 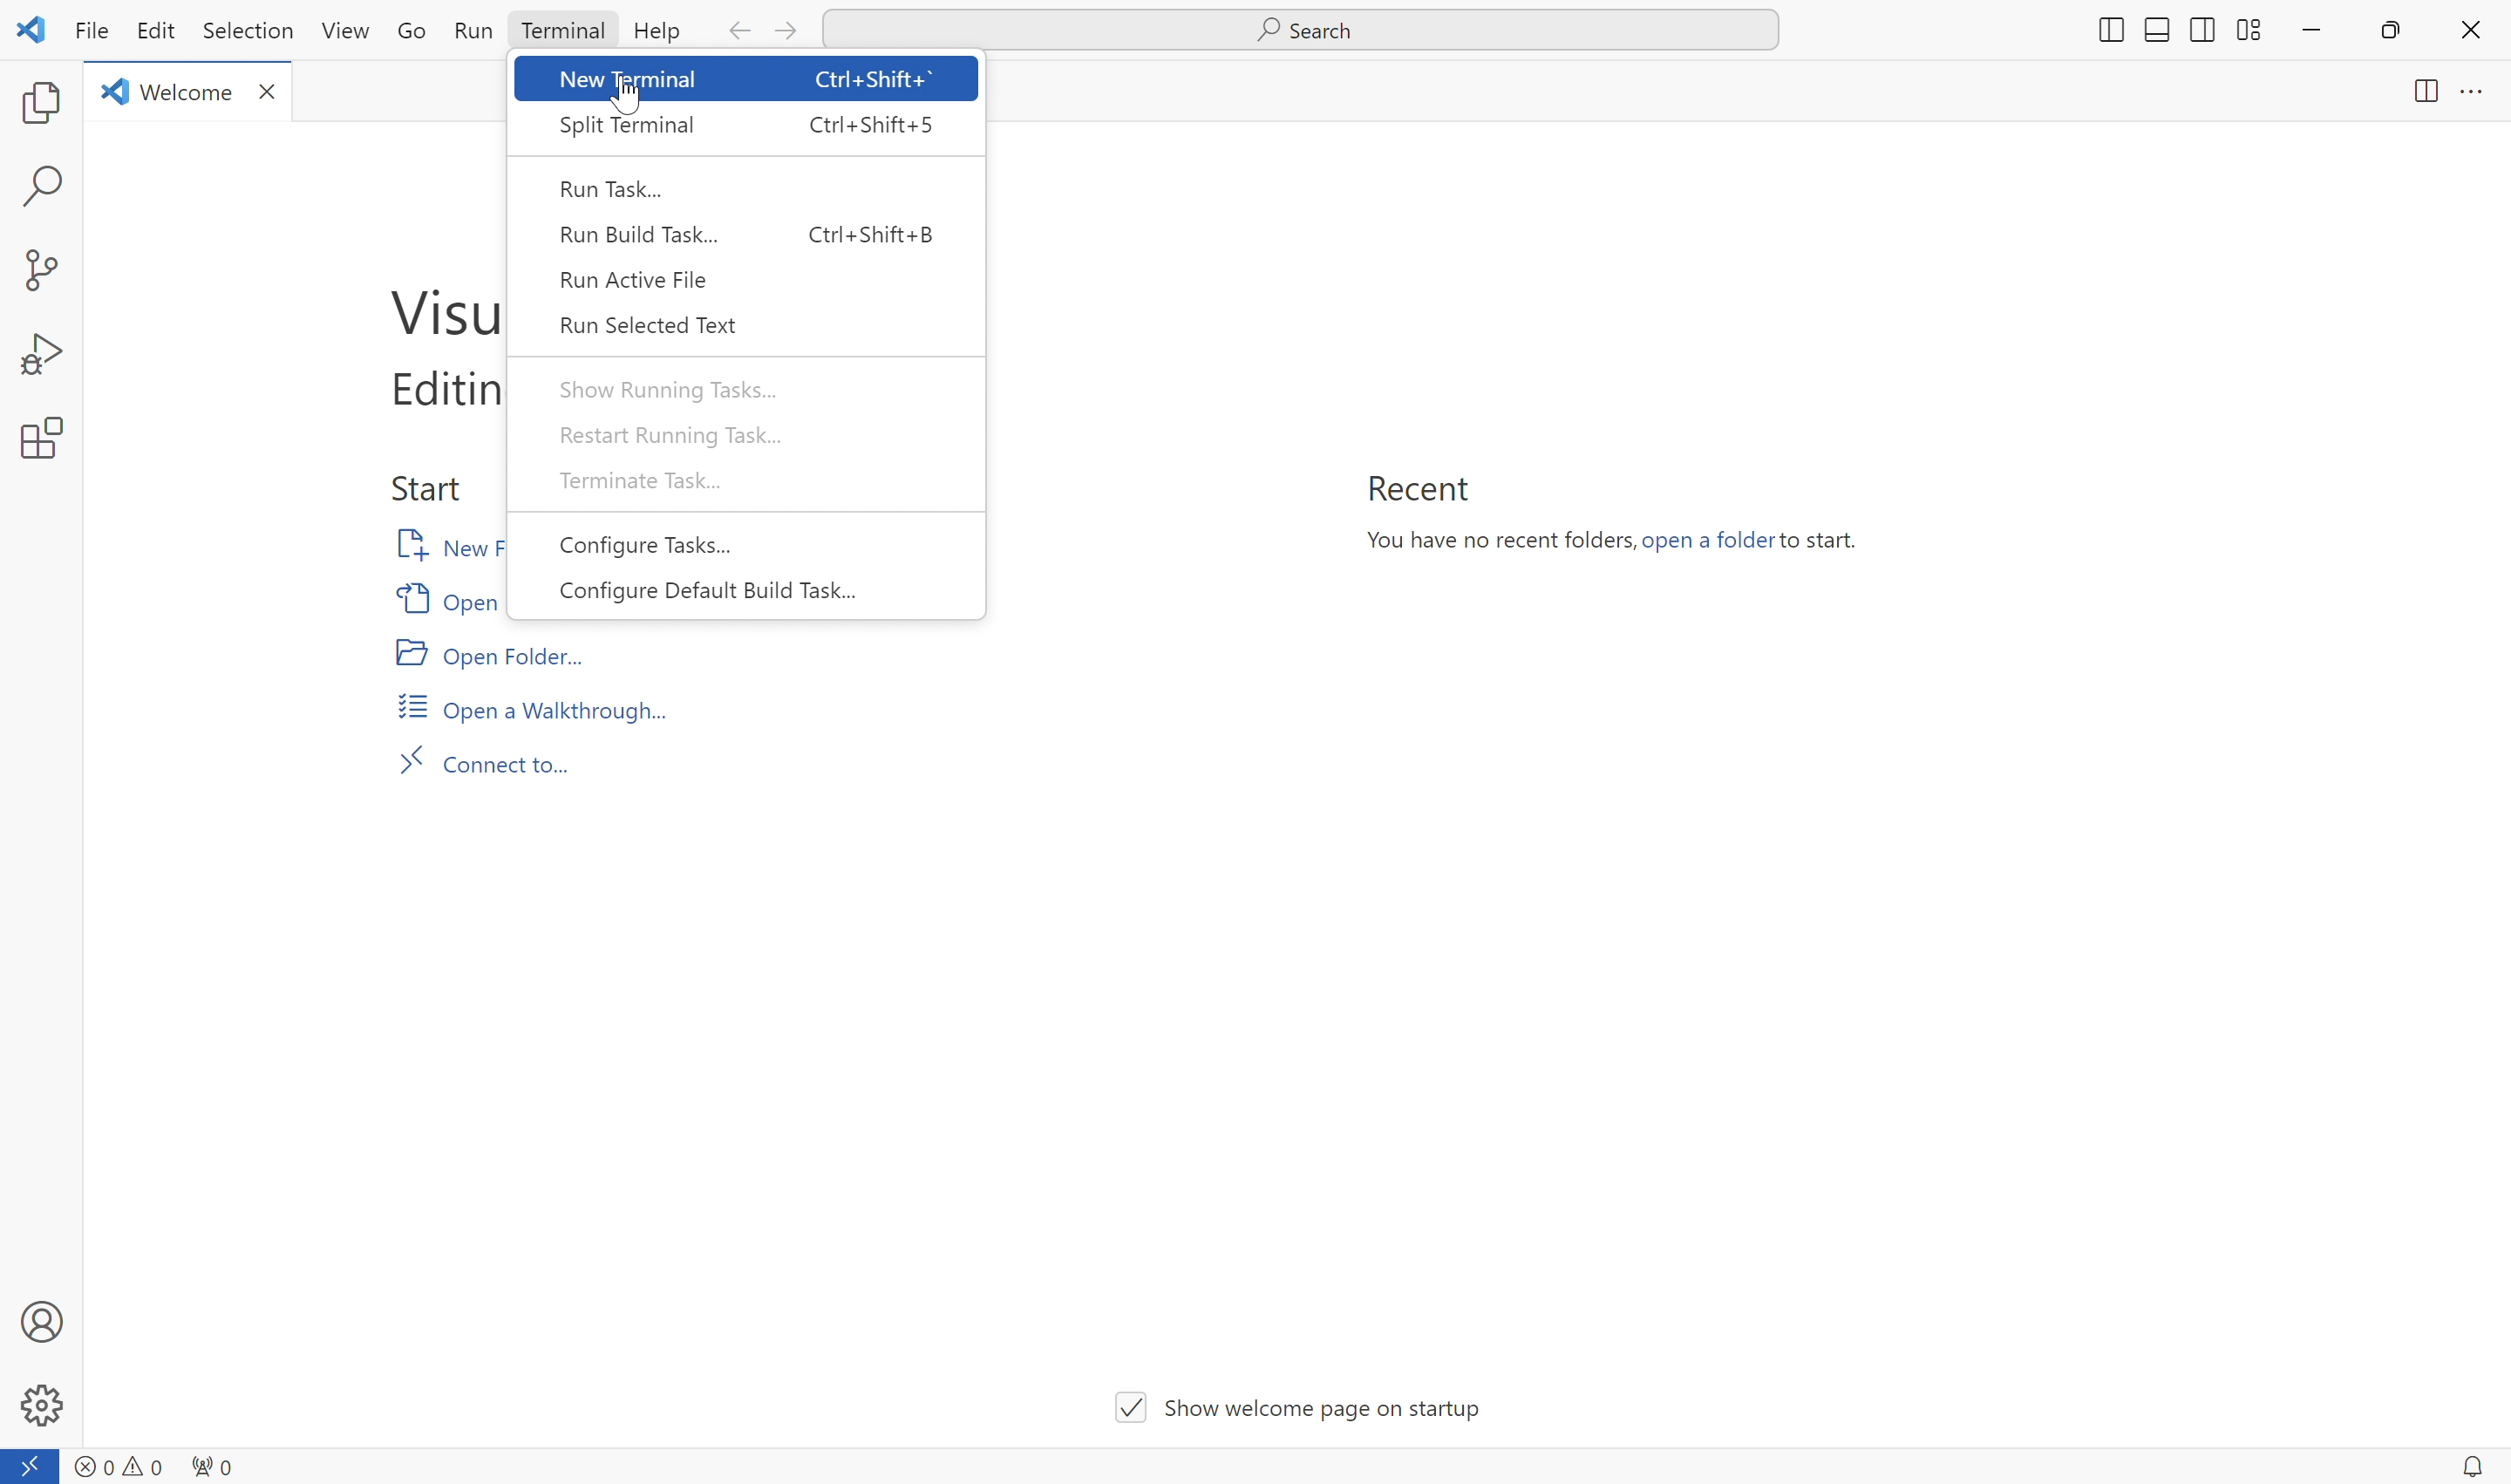 I want to click on split left, so click(x=2199, y=27).